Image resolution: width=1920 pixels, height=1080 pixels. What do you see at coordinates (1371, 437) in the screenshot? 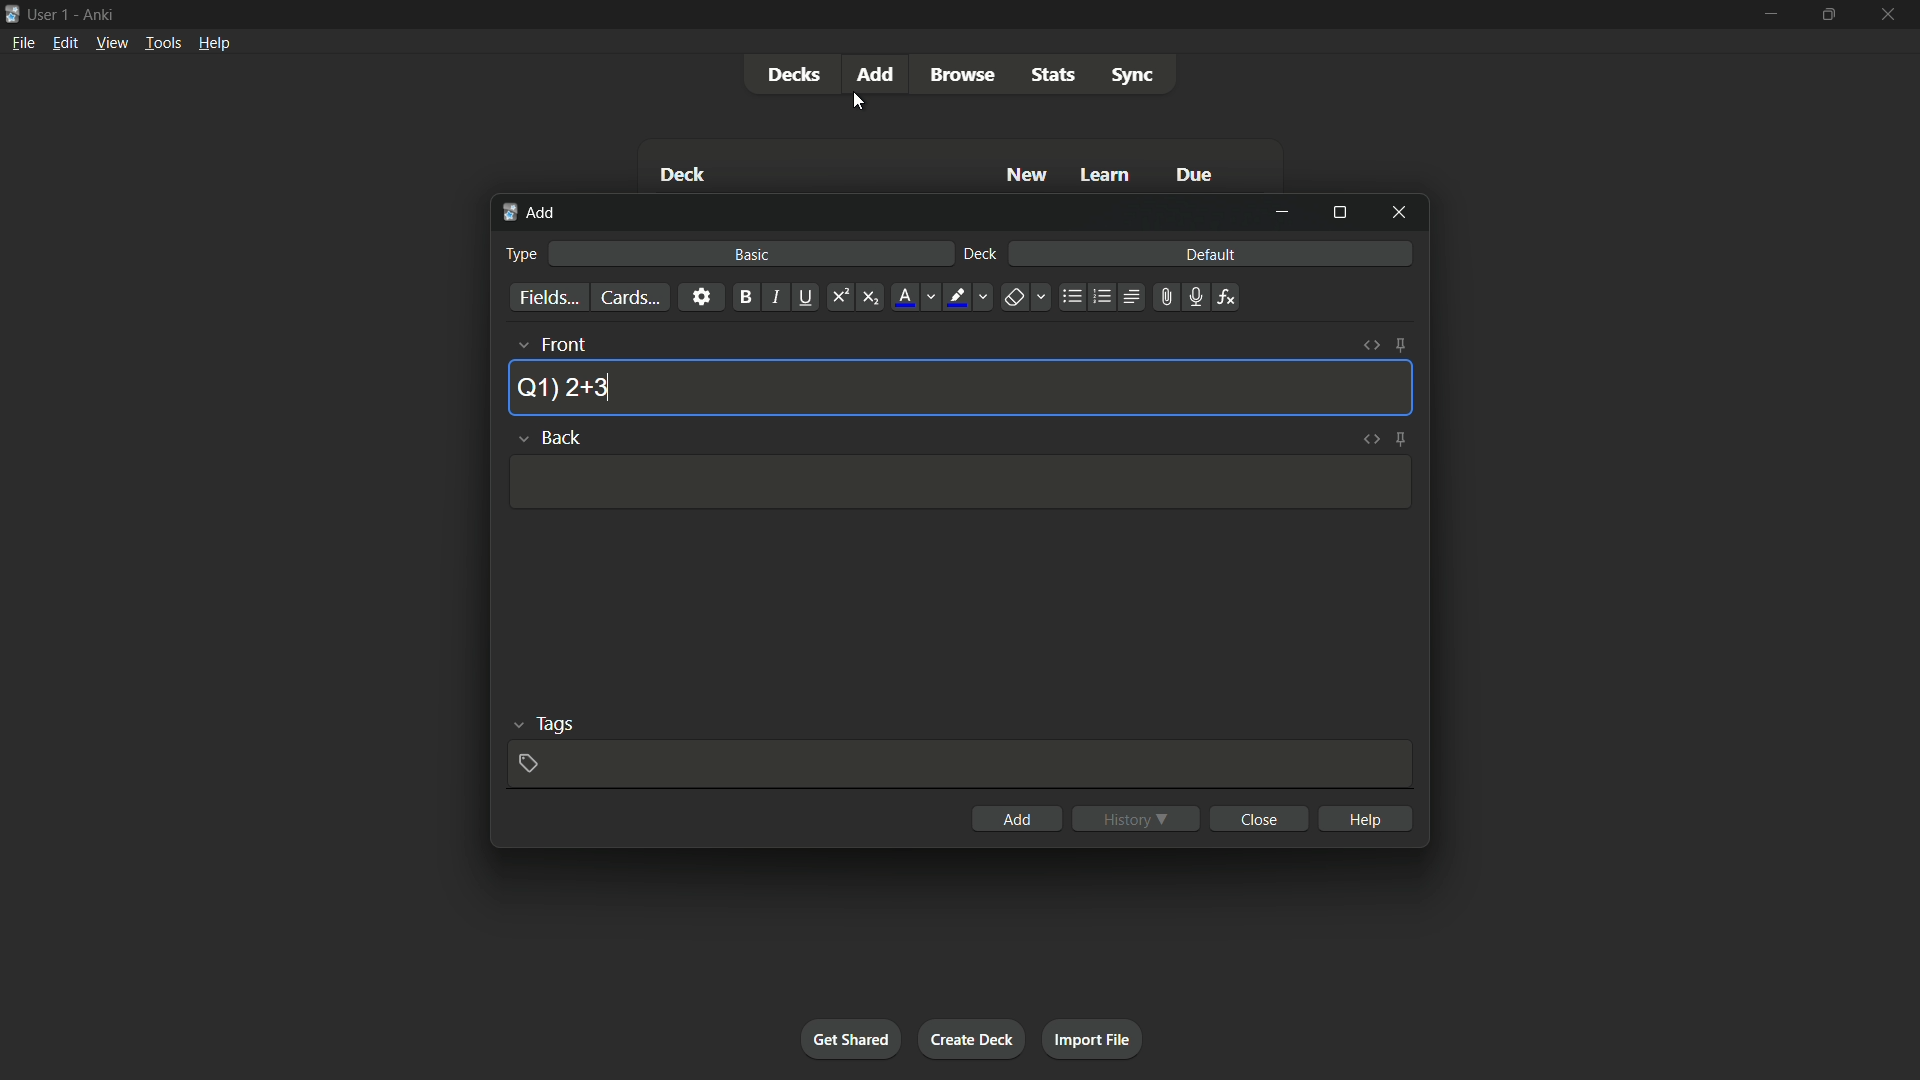
I see `toggle html editor` at bounding box center [1371, 437].